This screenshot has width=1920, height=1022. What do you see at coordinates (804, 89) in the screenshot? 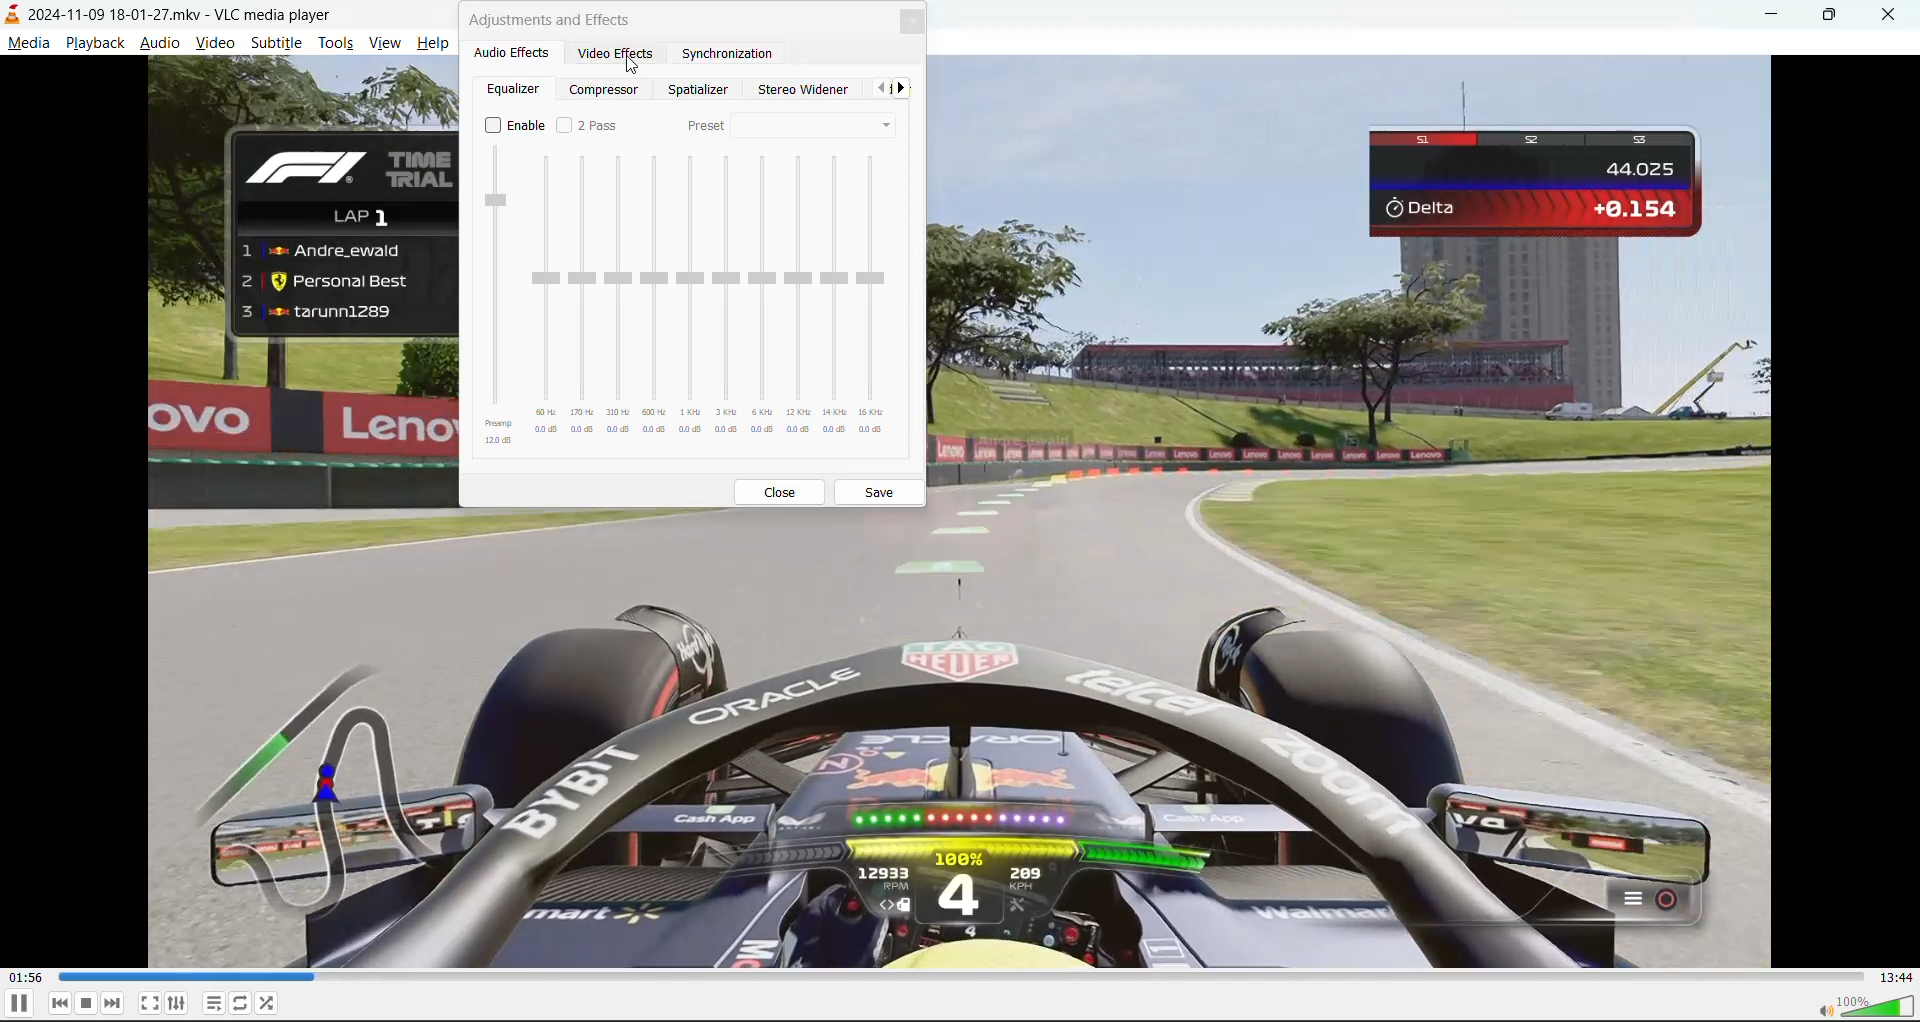
I see `stereo widener` at bounding box center [804, 89].